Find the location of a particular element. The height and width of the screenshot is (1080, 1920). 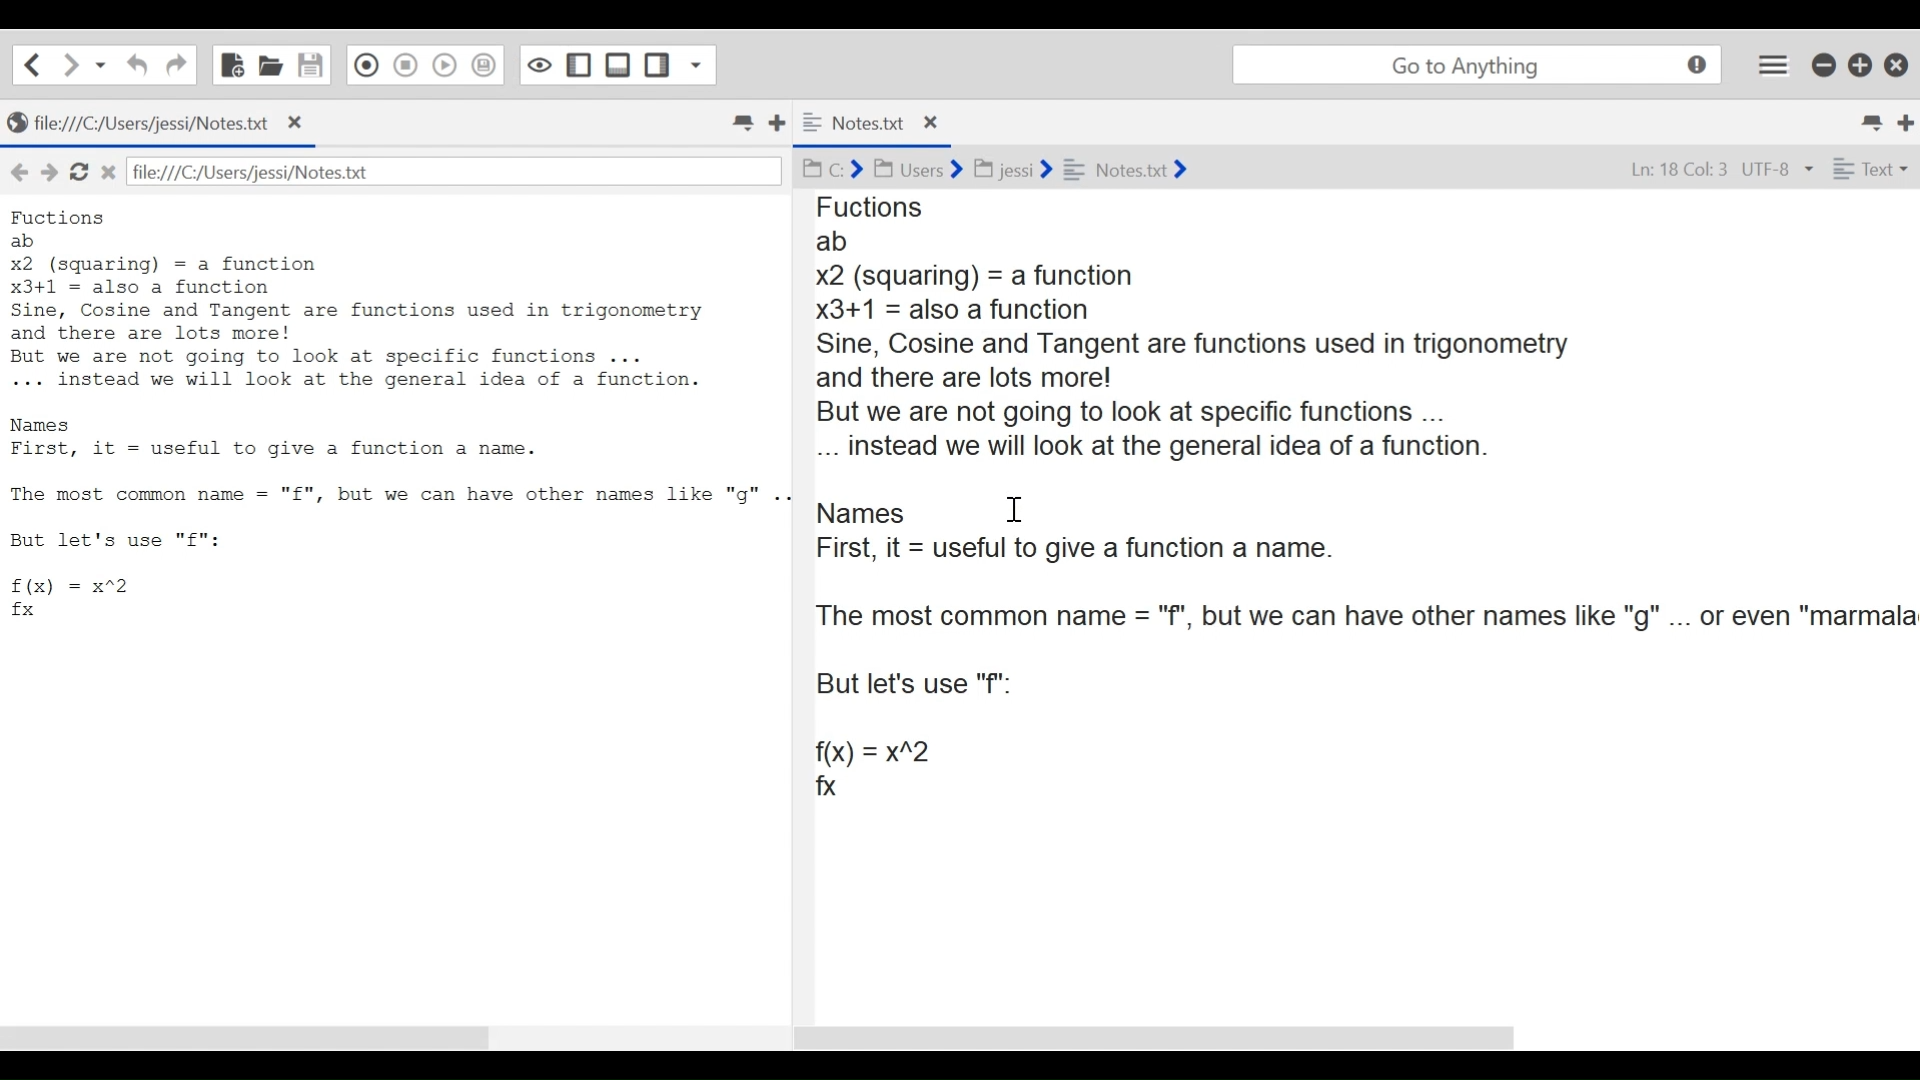

Show/Hide left Pane is located at coordinates (579, 66).